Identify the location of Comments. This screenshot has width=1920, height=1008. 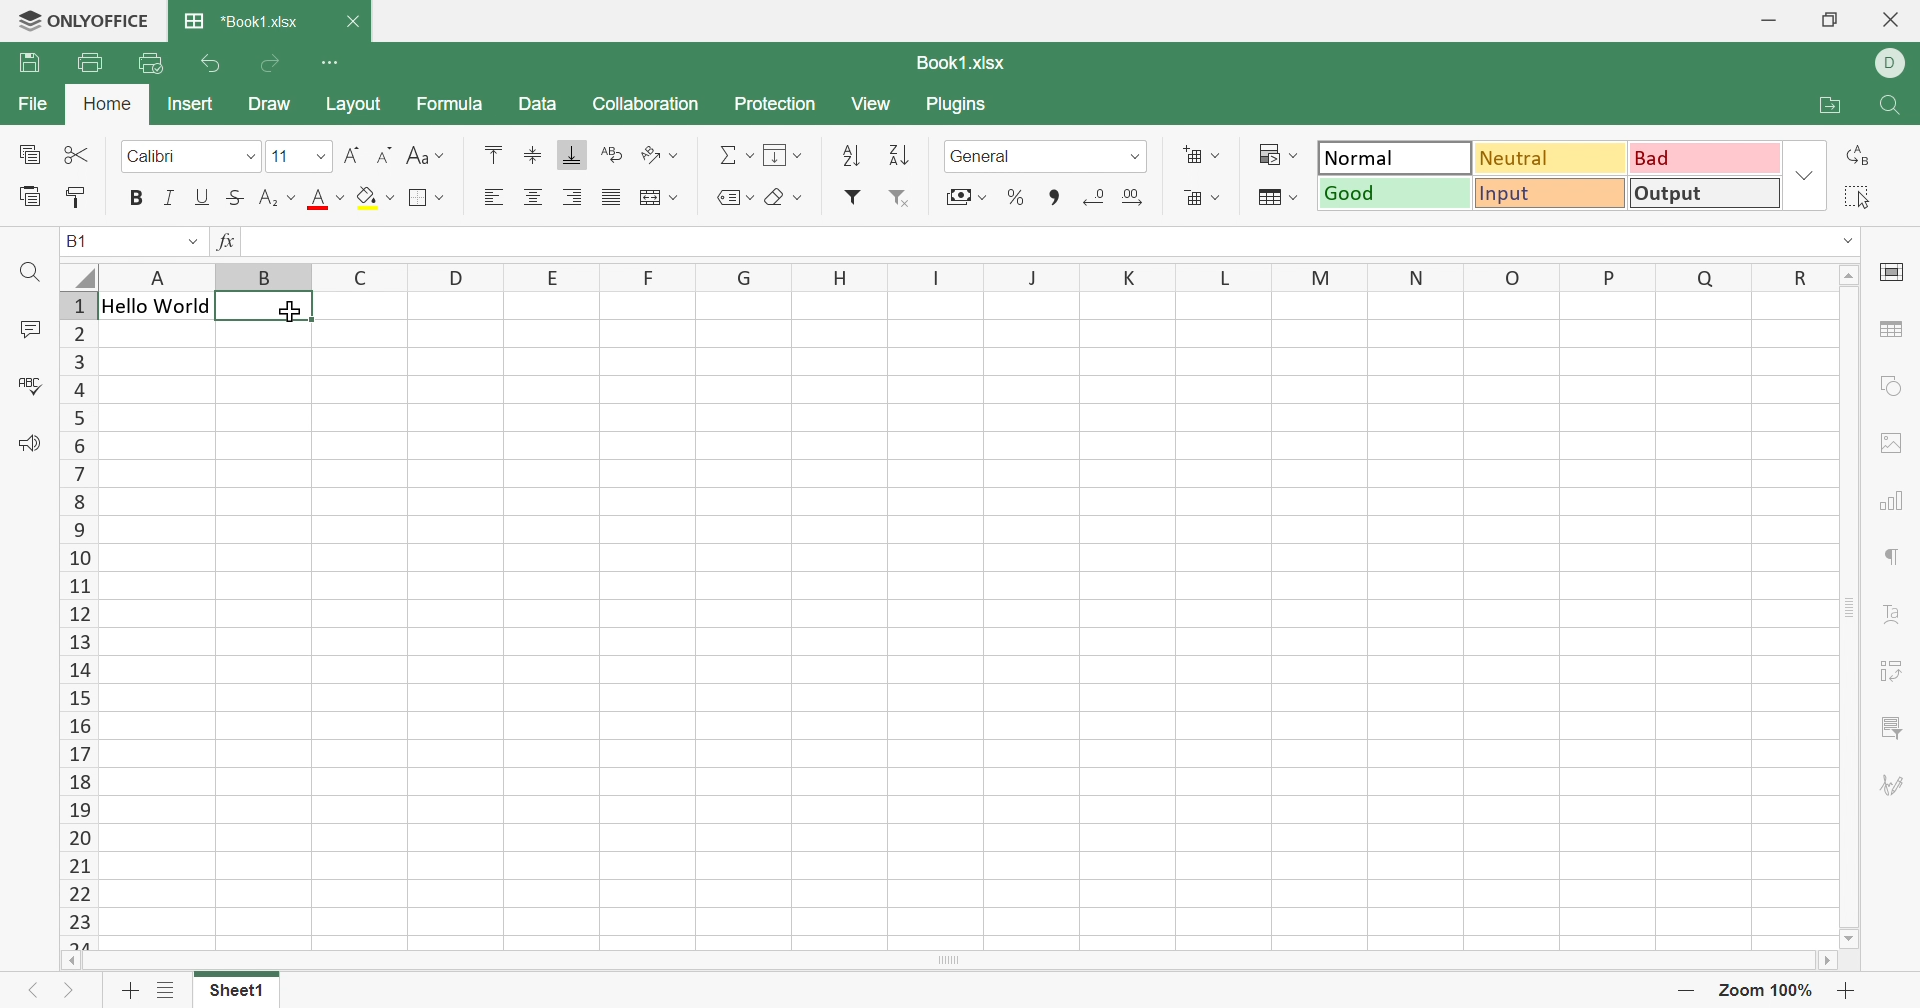
(30, 330).